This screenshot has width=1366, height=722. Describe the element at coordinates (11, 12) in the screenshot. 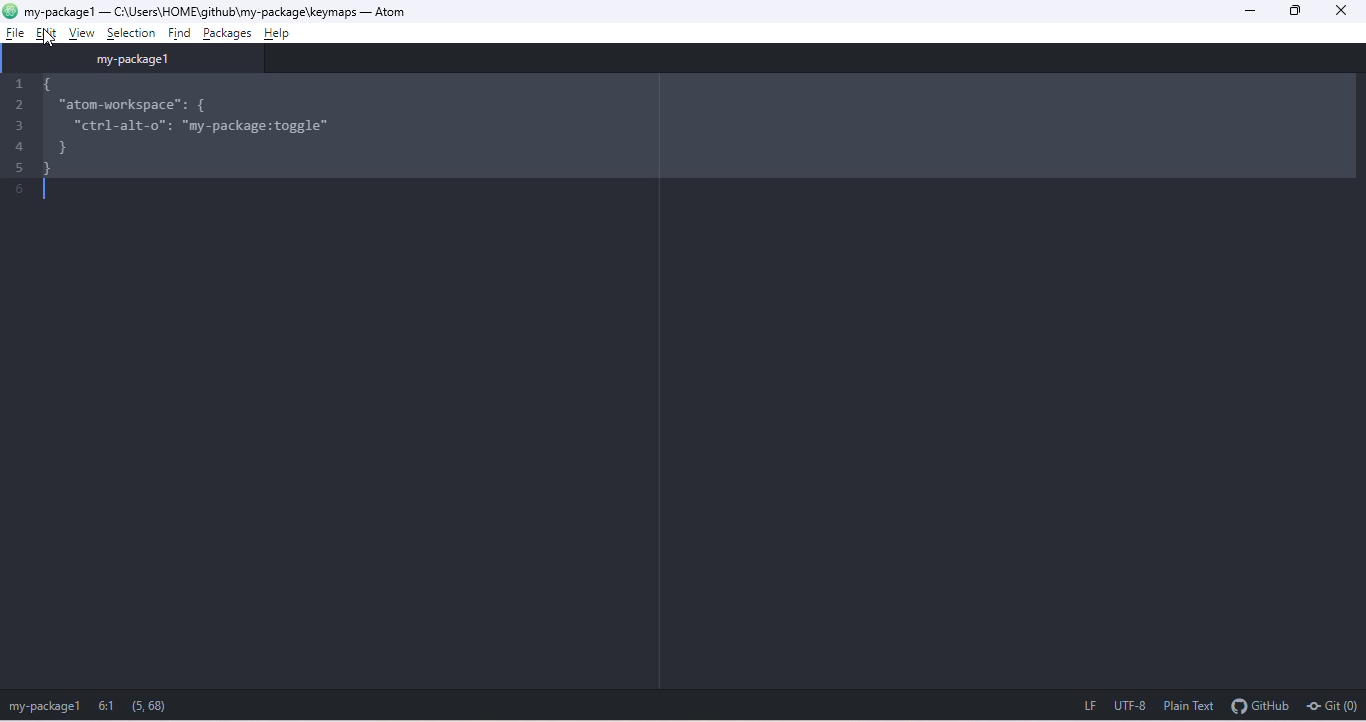

I see `atom logo` at that location.